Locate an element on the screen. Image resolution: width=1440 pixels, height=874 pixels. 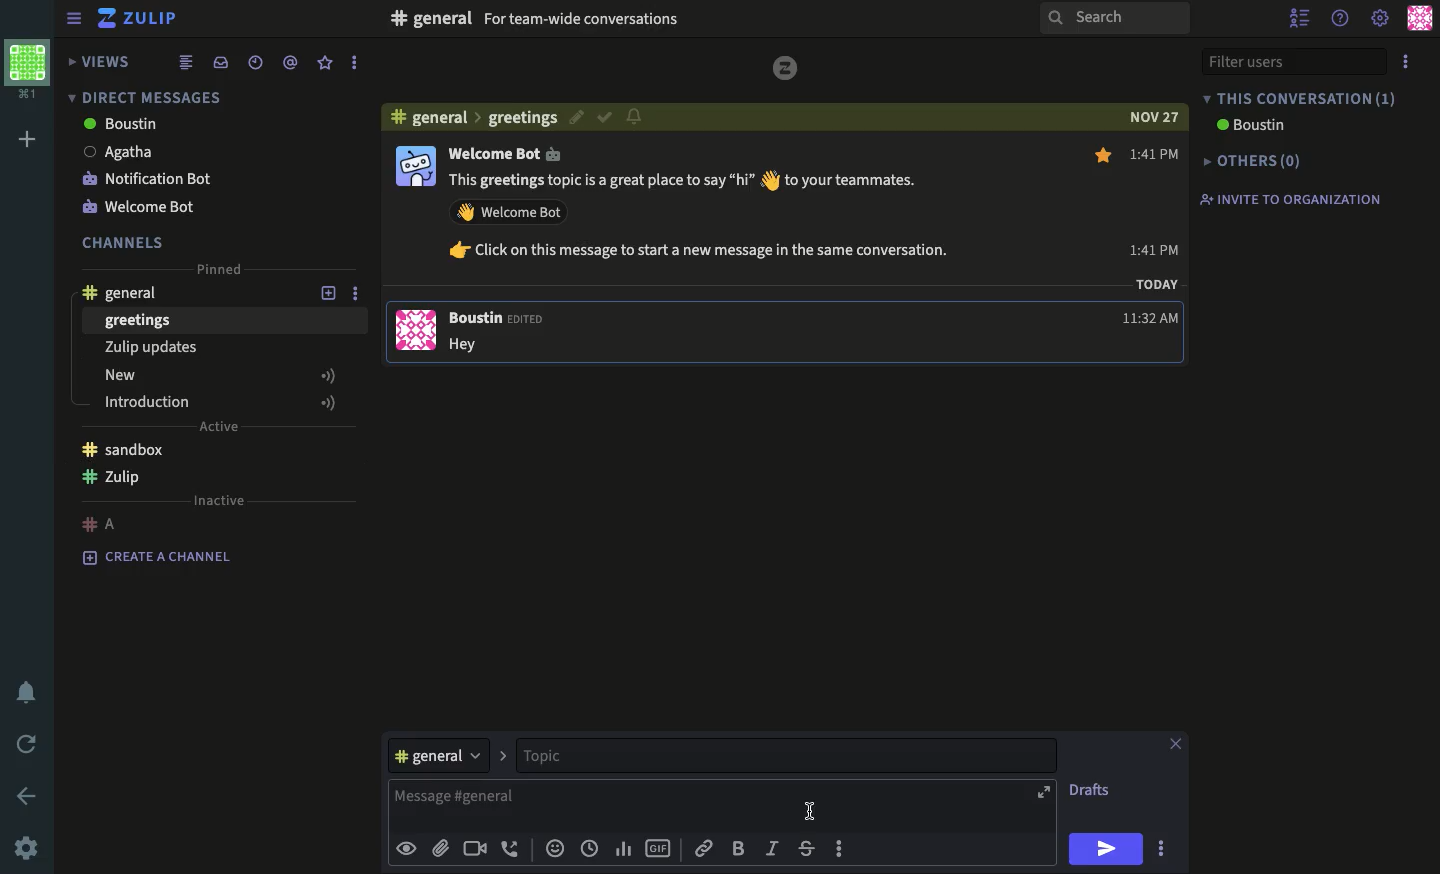
emoji is located at coordinates (555, 848).